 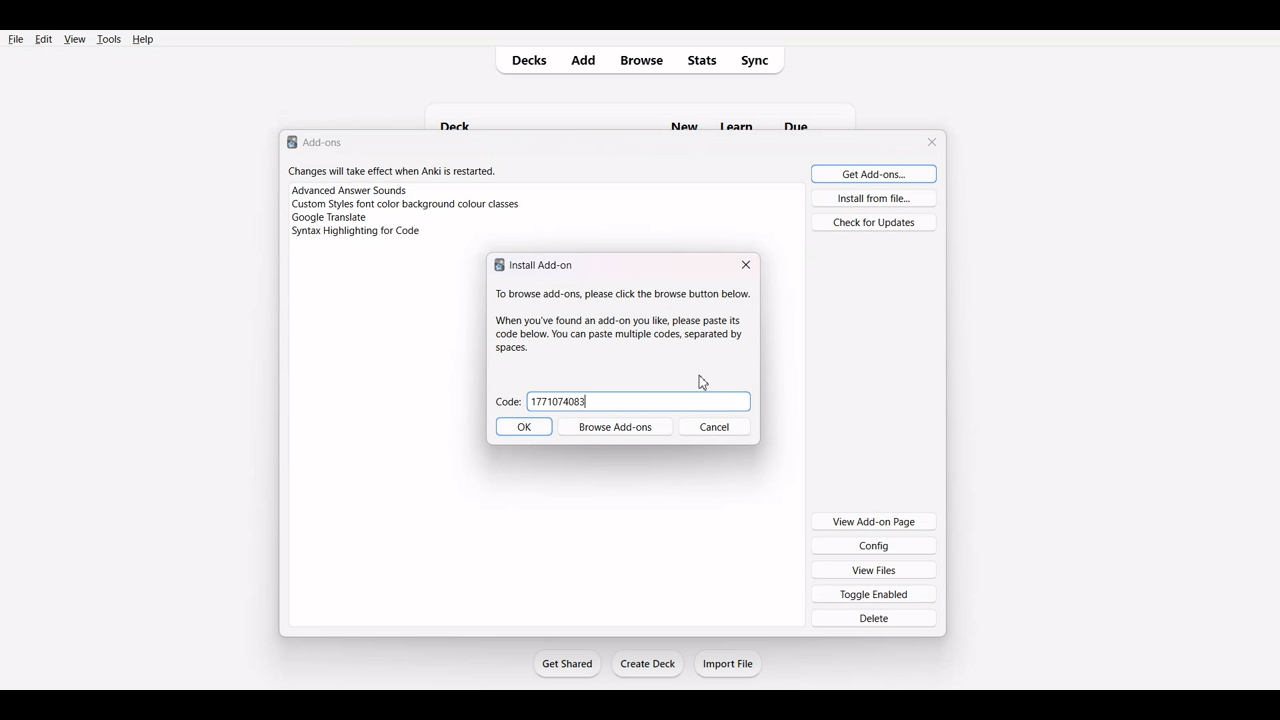 What do you see at coordinates (761, 60) in the screenshot?
I see `Sync` at bounding box center [761, 60].